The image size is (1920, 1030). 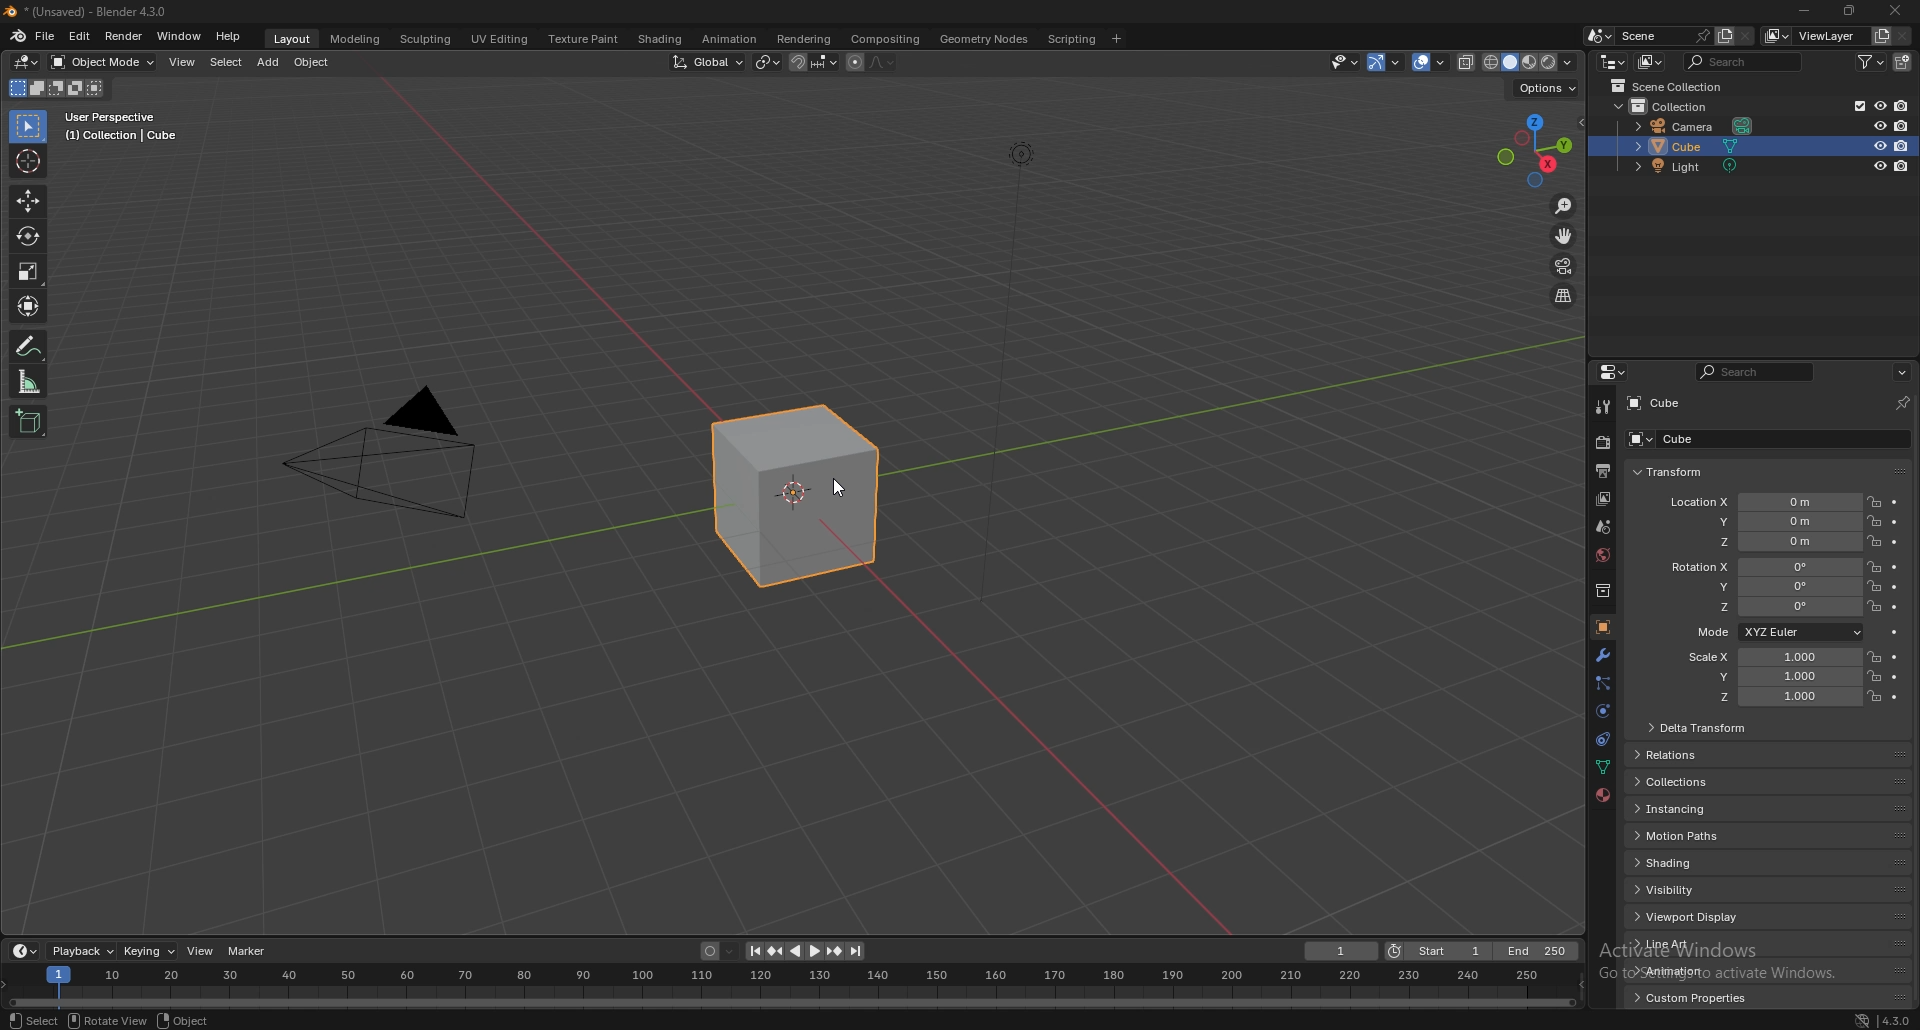 What do you see at coordinates (1763, 587) in the screenshot?
I see `rotation y` at bounding box center [1763, 587].